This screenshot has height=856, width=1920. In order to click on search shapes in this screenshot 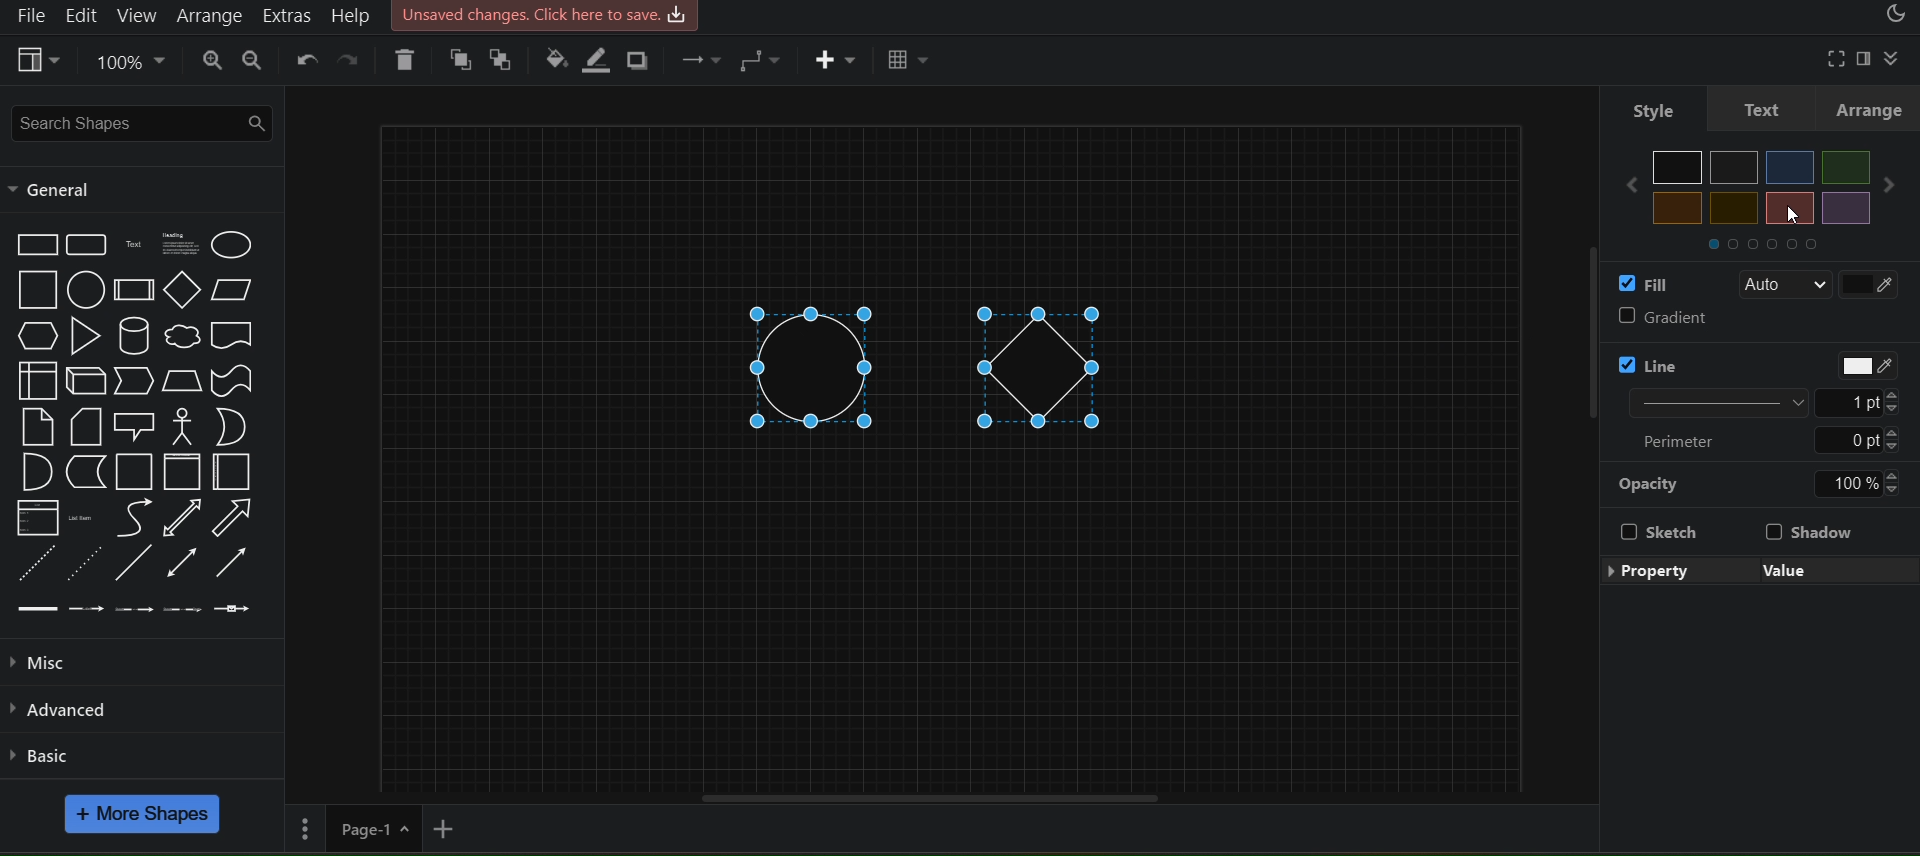, I will do `click(138, 117)`.